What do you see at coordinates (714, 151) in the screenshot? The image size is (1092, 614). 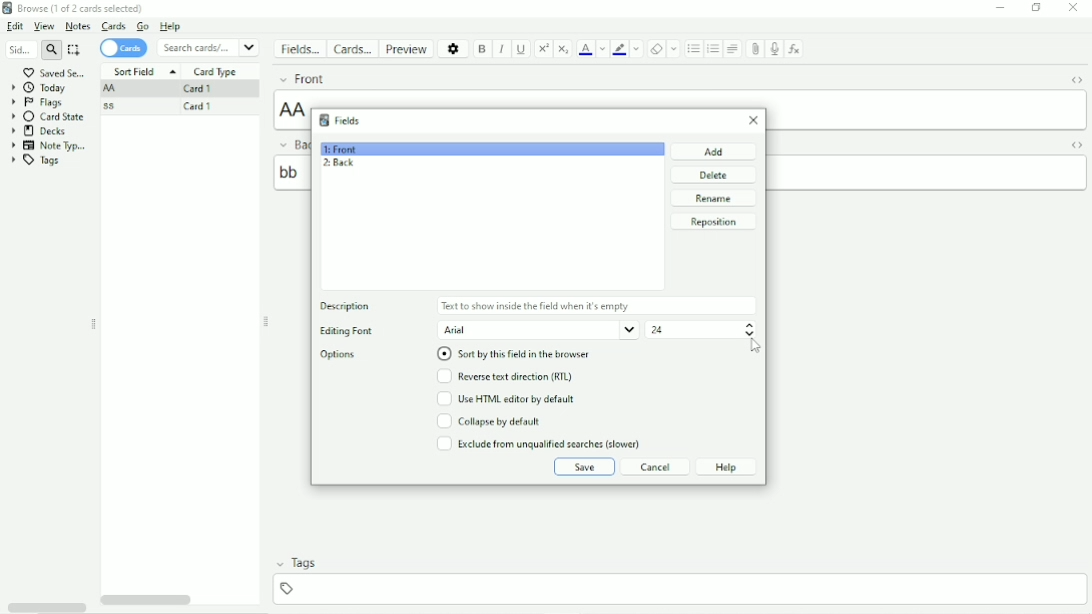 I see `Add` at bounding box center [714, 151].